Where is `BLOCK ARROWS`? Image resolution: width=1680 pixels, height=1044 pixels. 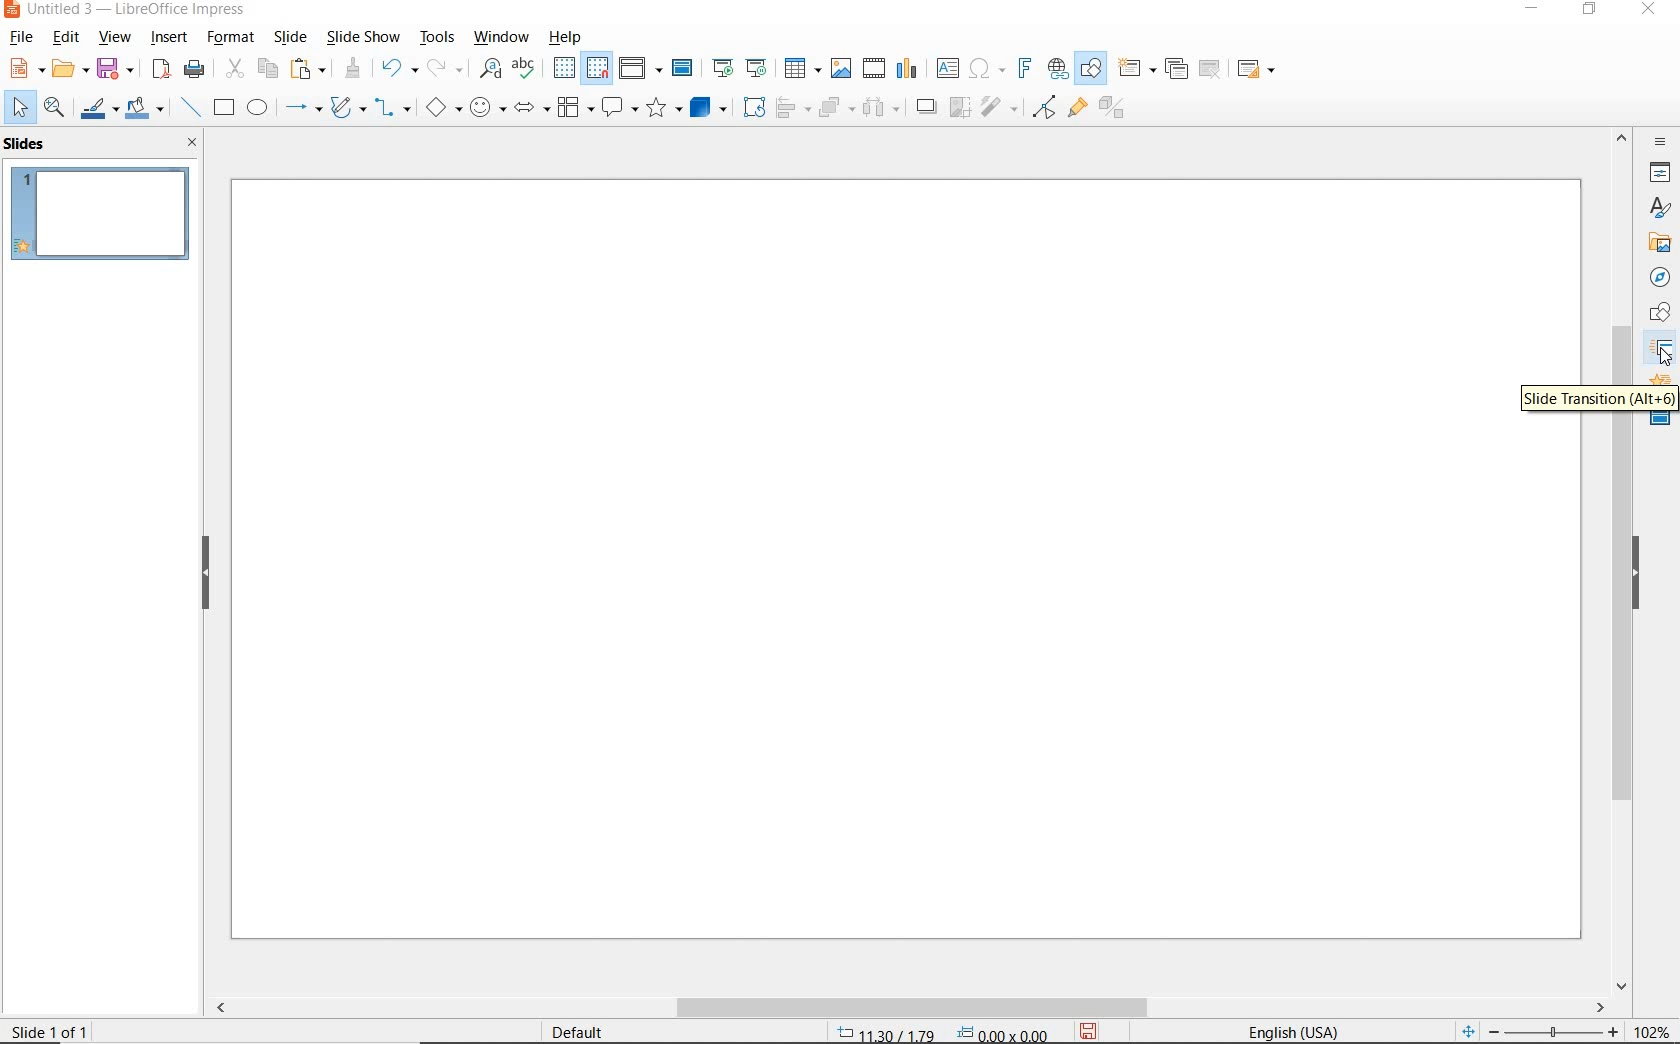
BLOCK ARROWS is located at coordinates (531, 107).